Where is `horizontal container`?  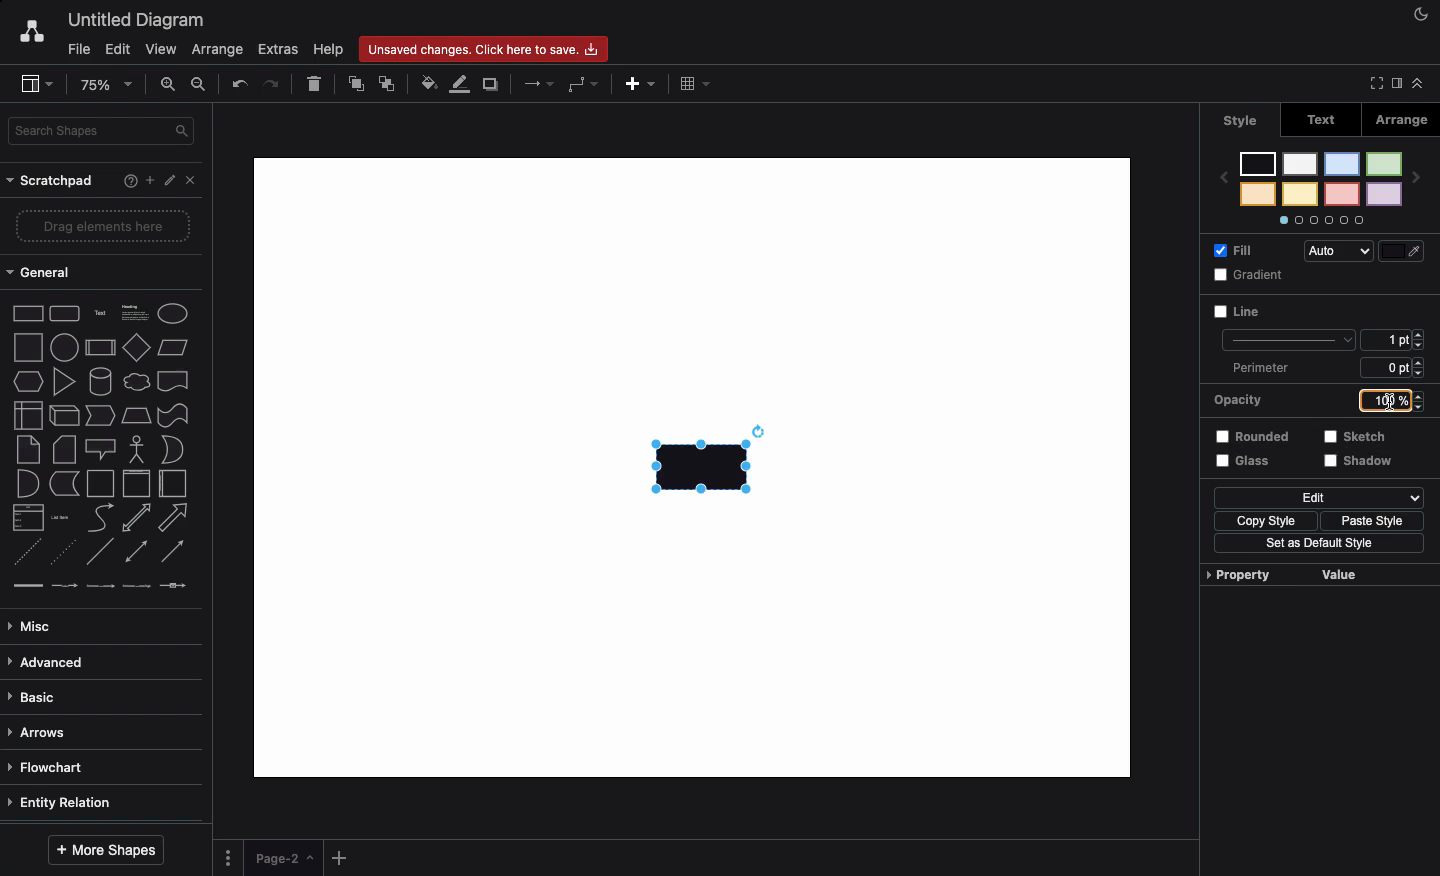 horizontal container is located at coordinates (177, 484).